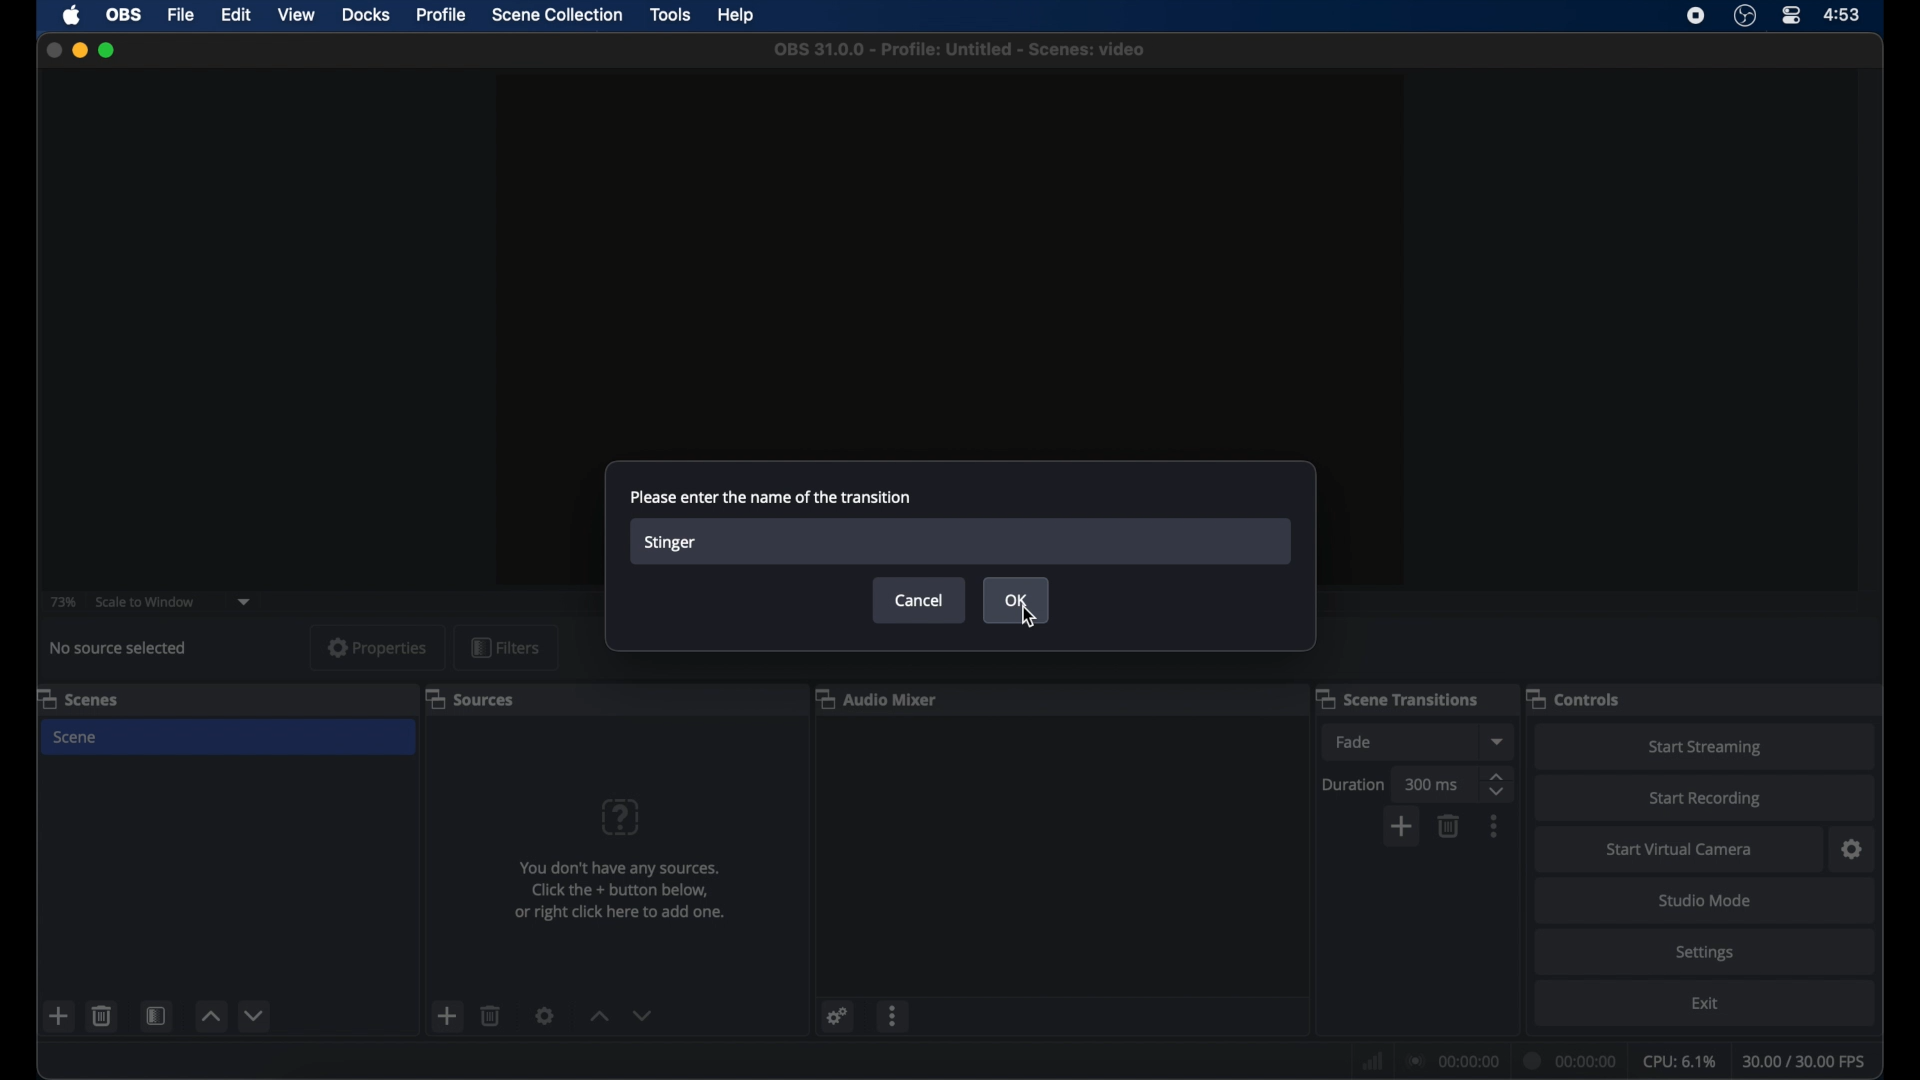 This screenshot has height=1080, width=1920. I want to click on time, so click(1843, 13).